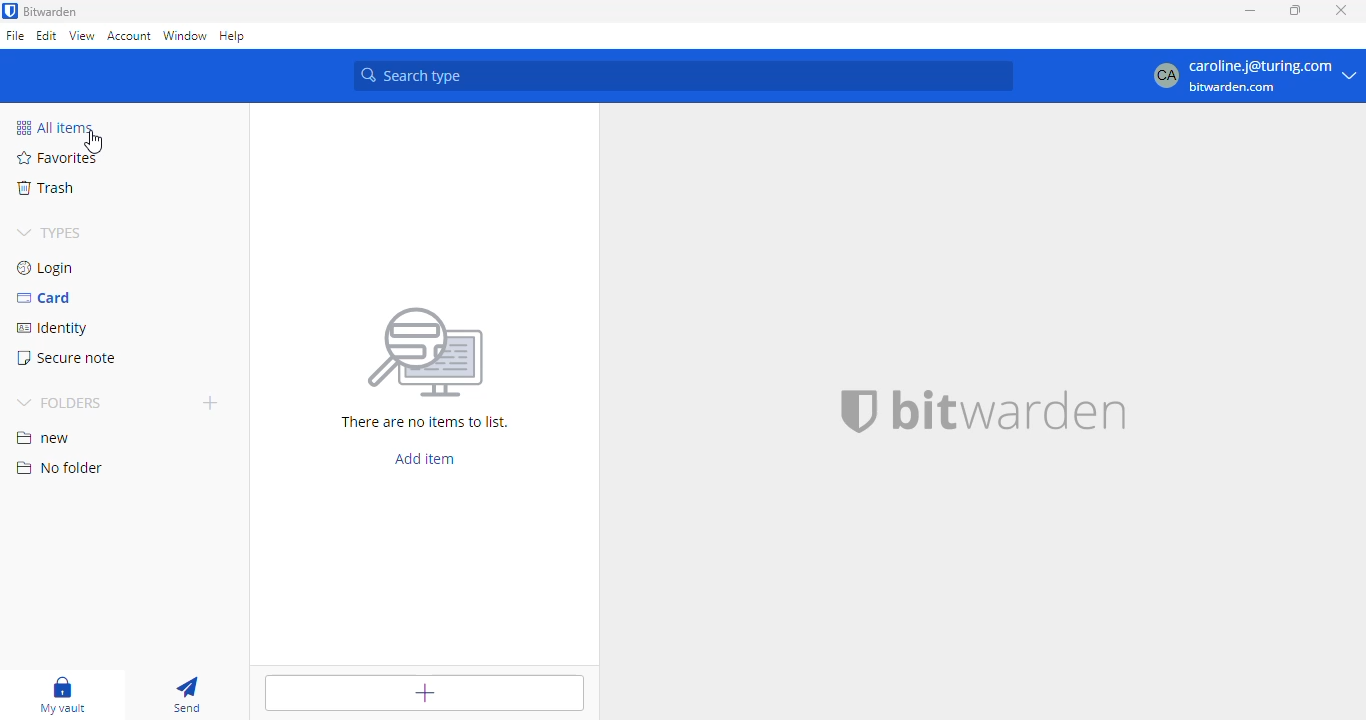  I want to click on close, so click(1341, 11).